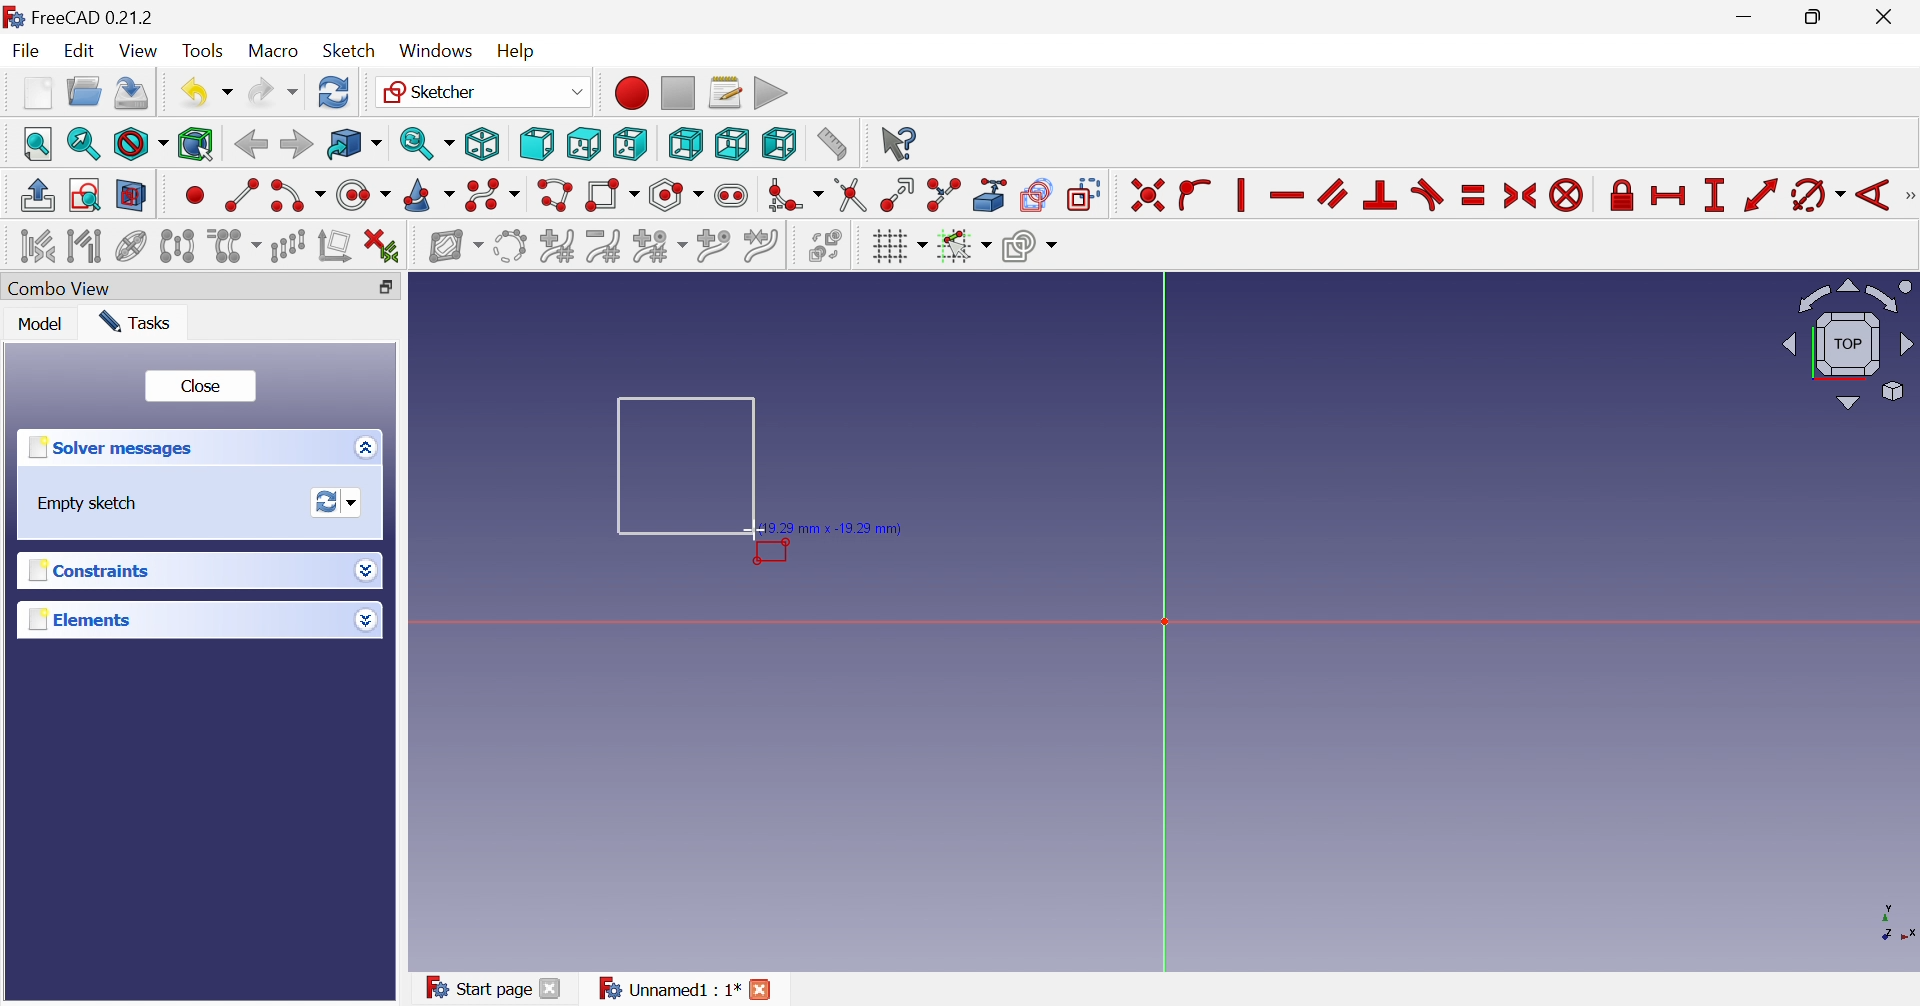  I want to click on Decrease B-spline degree, so click(603, 247).